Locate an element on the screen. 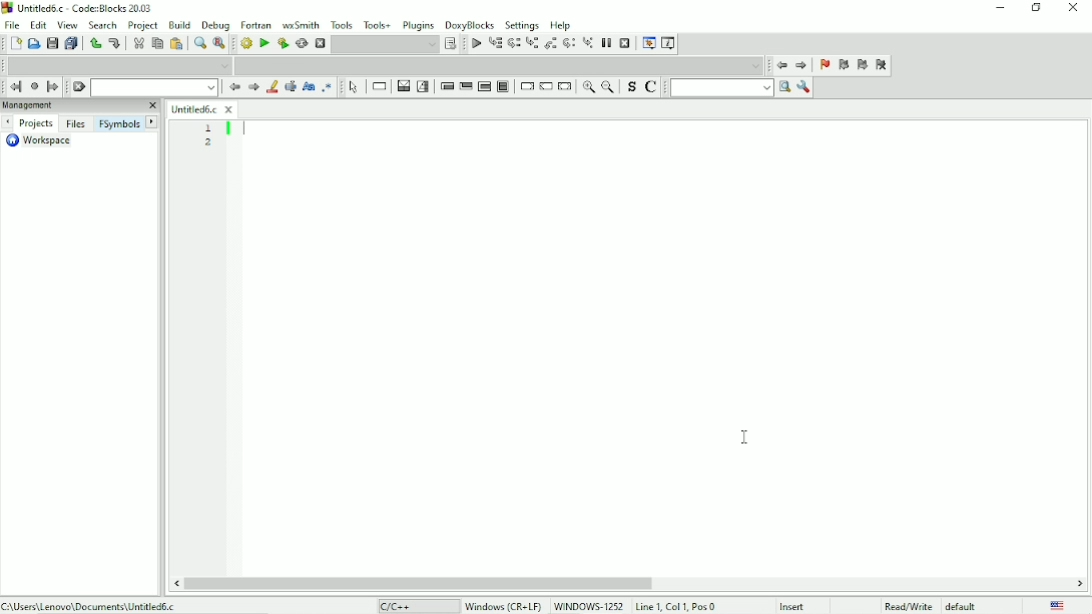 The image size is (1092, 614). Return-instruction is located at coordinates (566, 86).